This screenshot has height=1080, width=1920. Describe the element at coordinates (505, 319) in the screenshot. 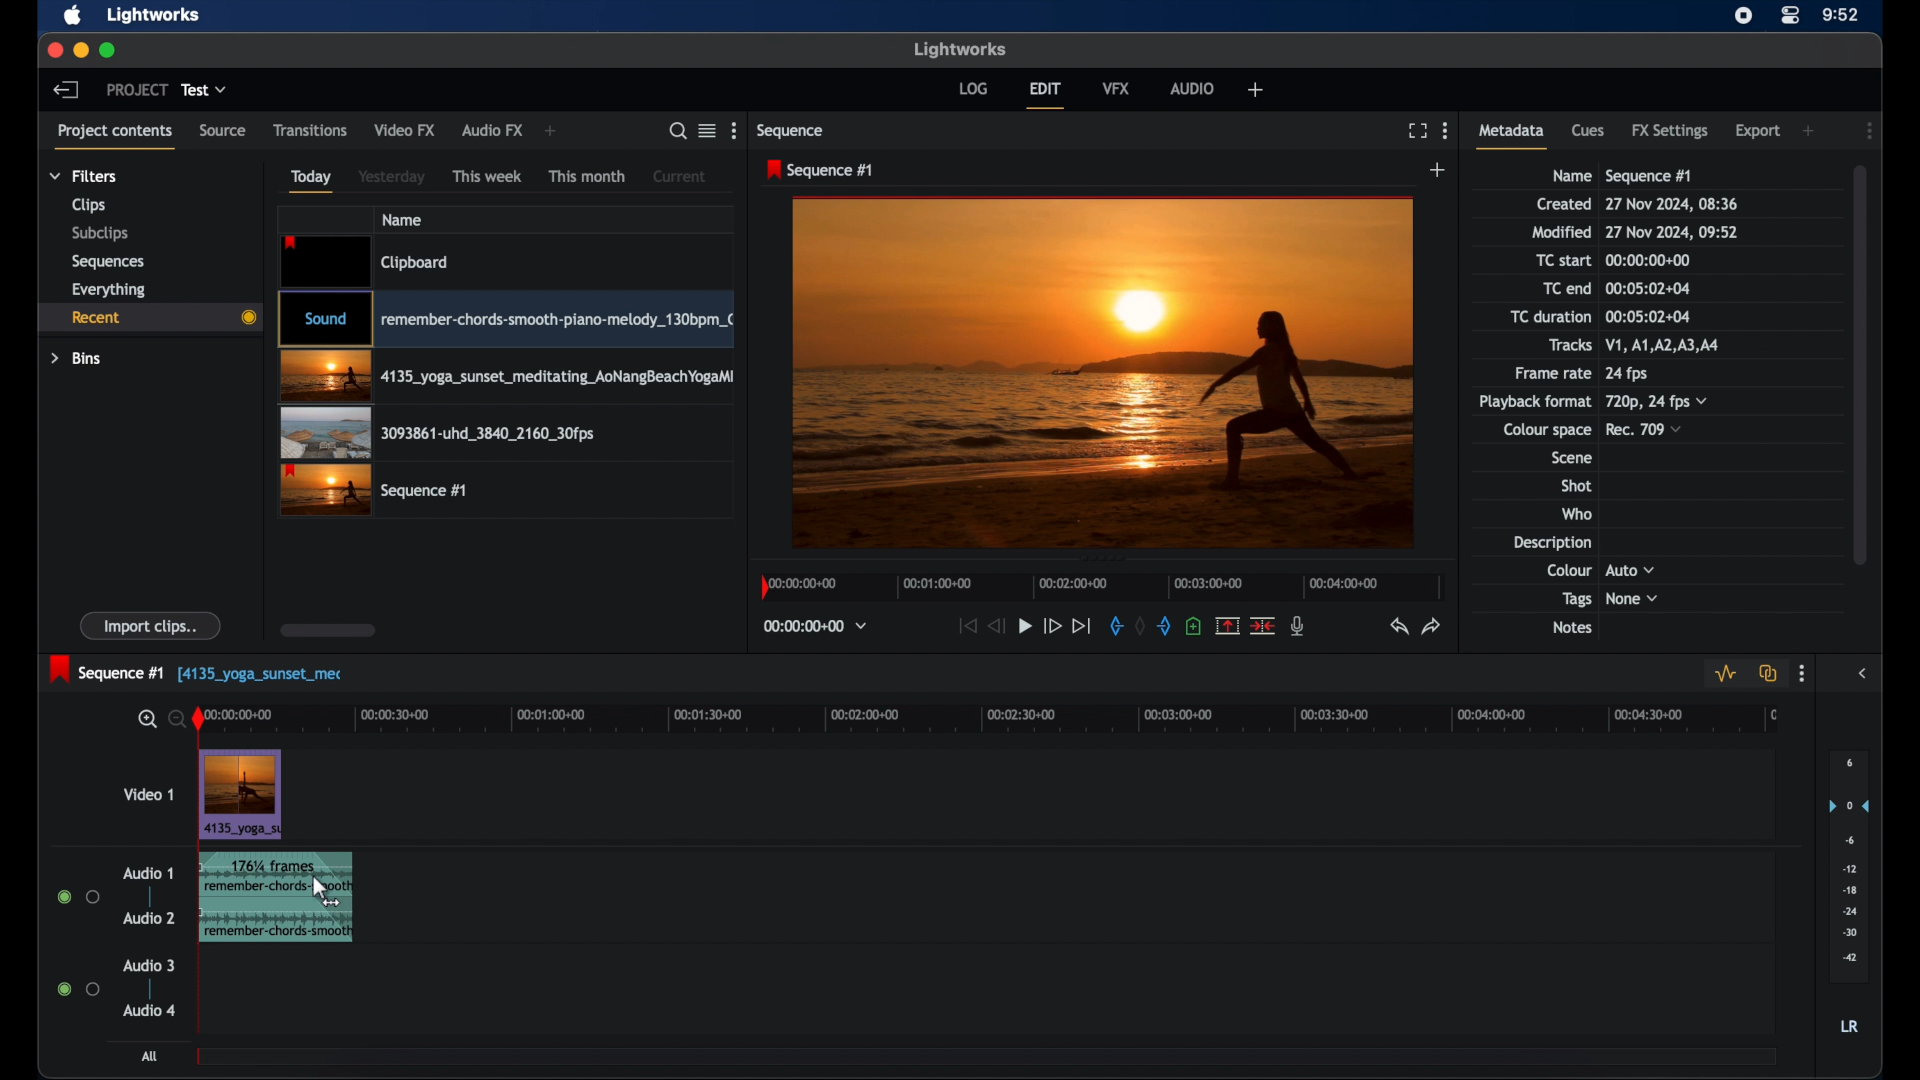

I see `video clip` at that location.